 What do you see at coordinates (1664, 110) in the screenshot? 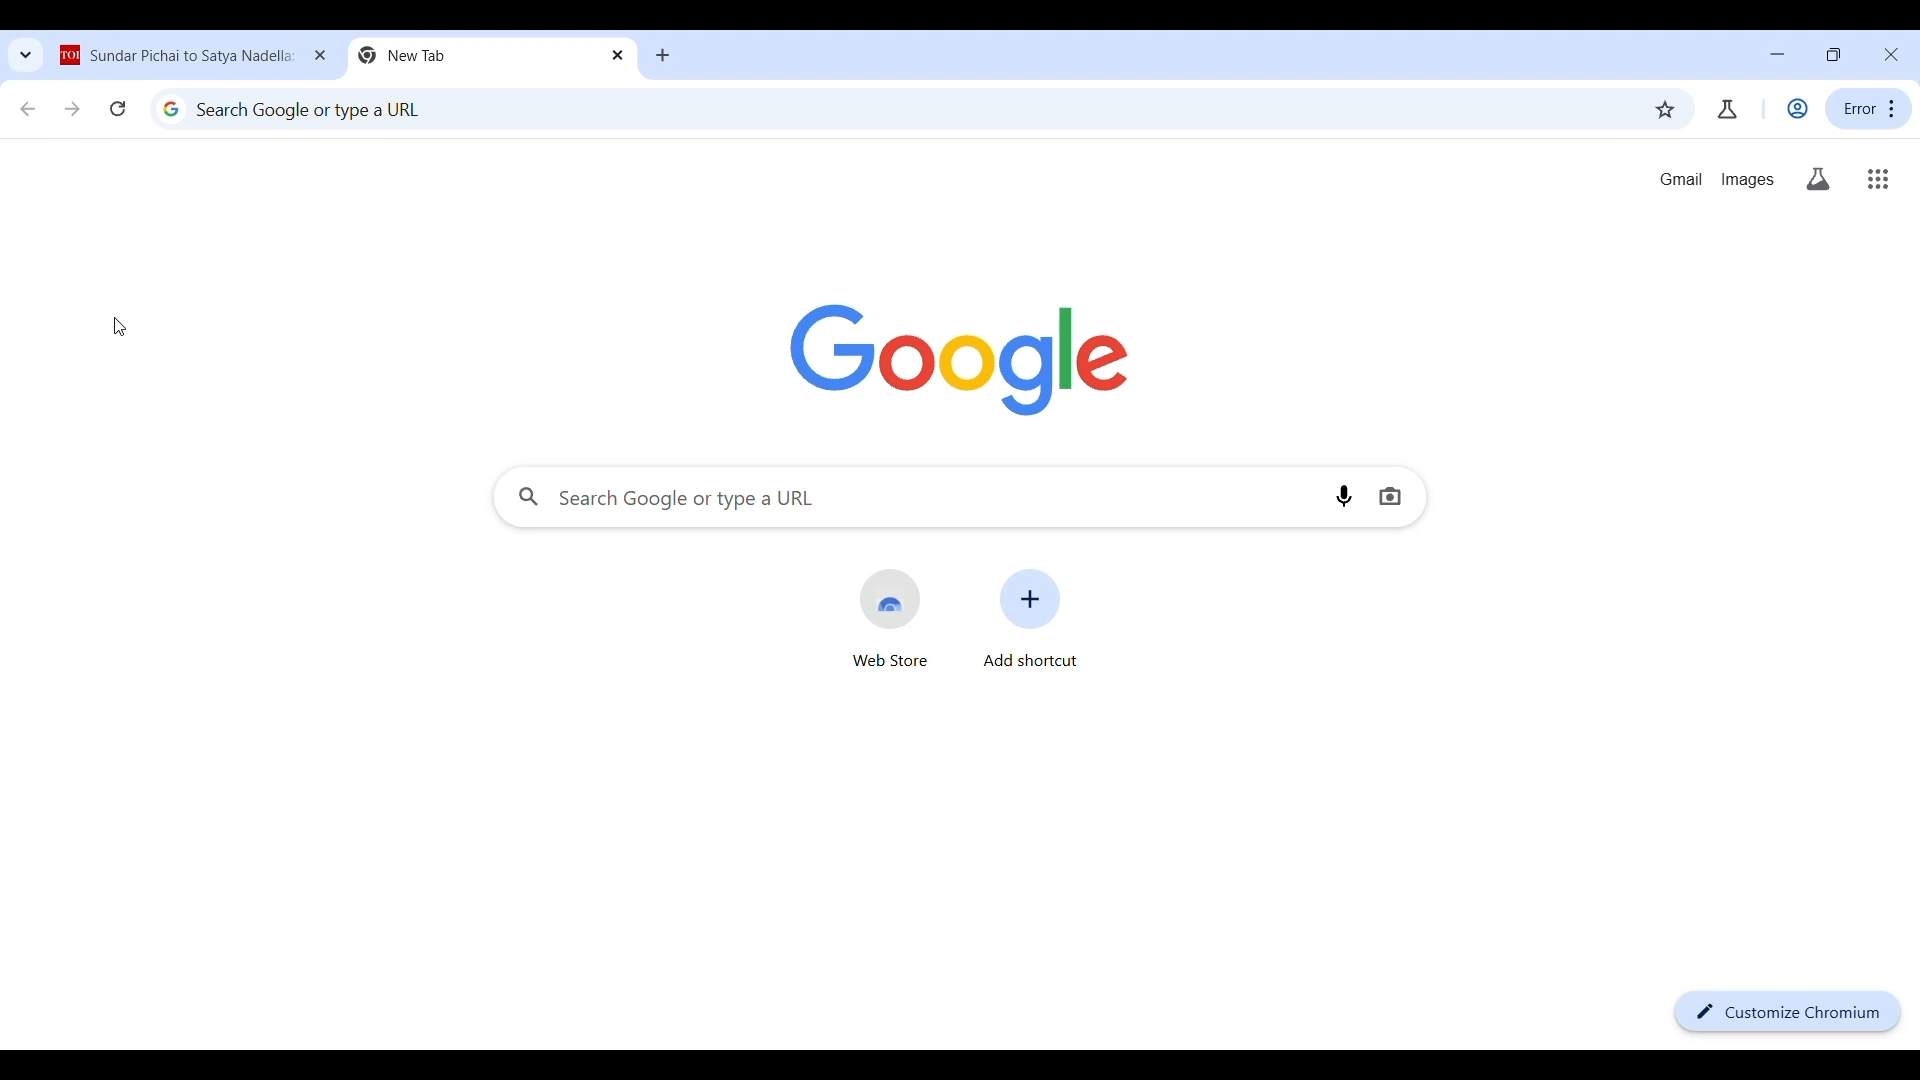
I see `Bookmark current tab` at bounding box center [1664, 110].